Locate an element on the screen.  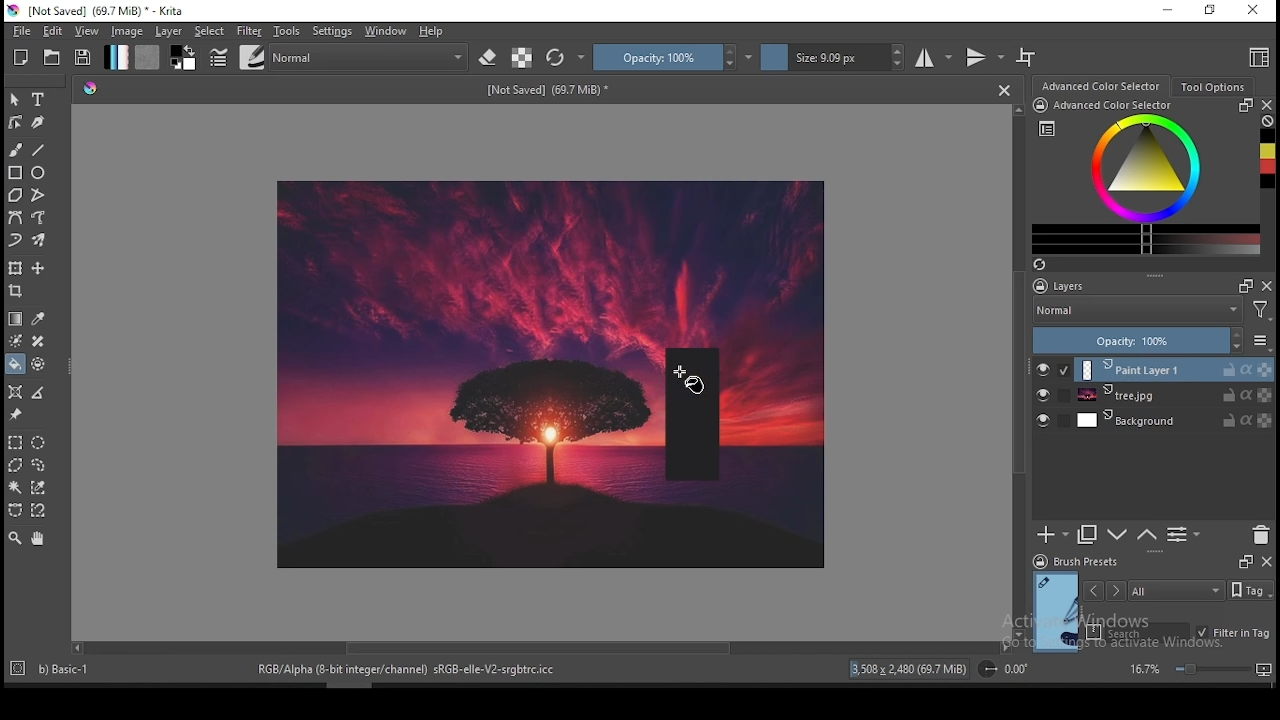
move layer one step up is located at coordinates (1145, 535).